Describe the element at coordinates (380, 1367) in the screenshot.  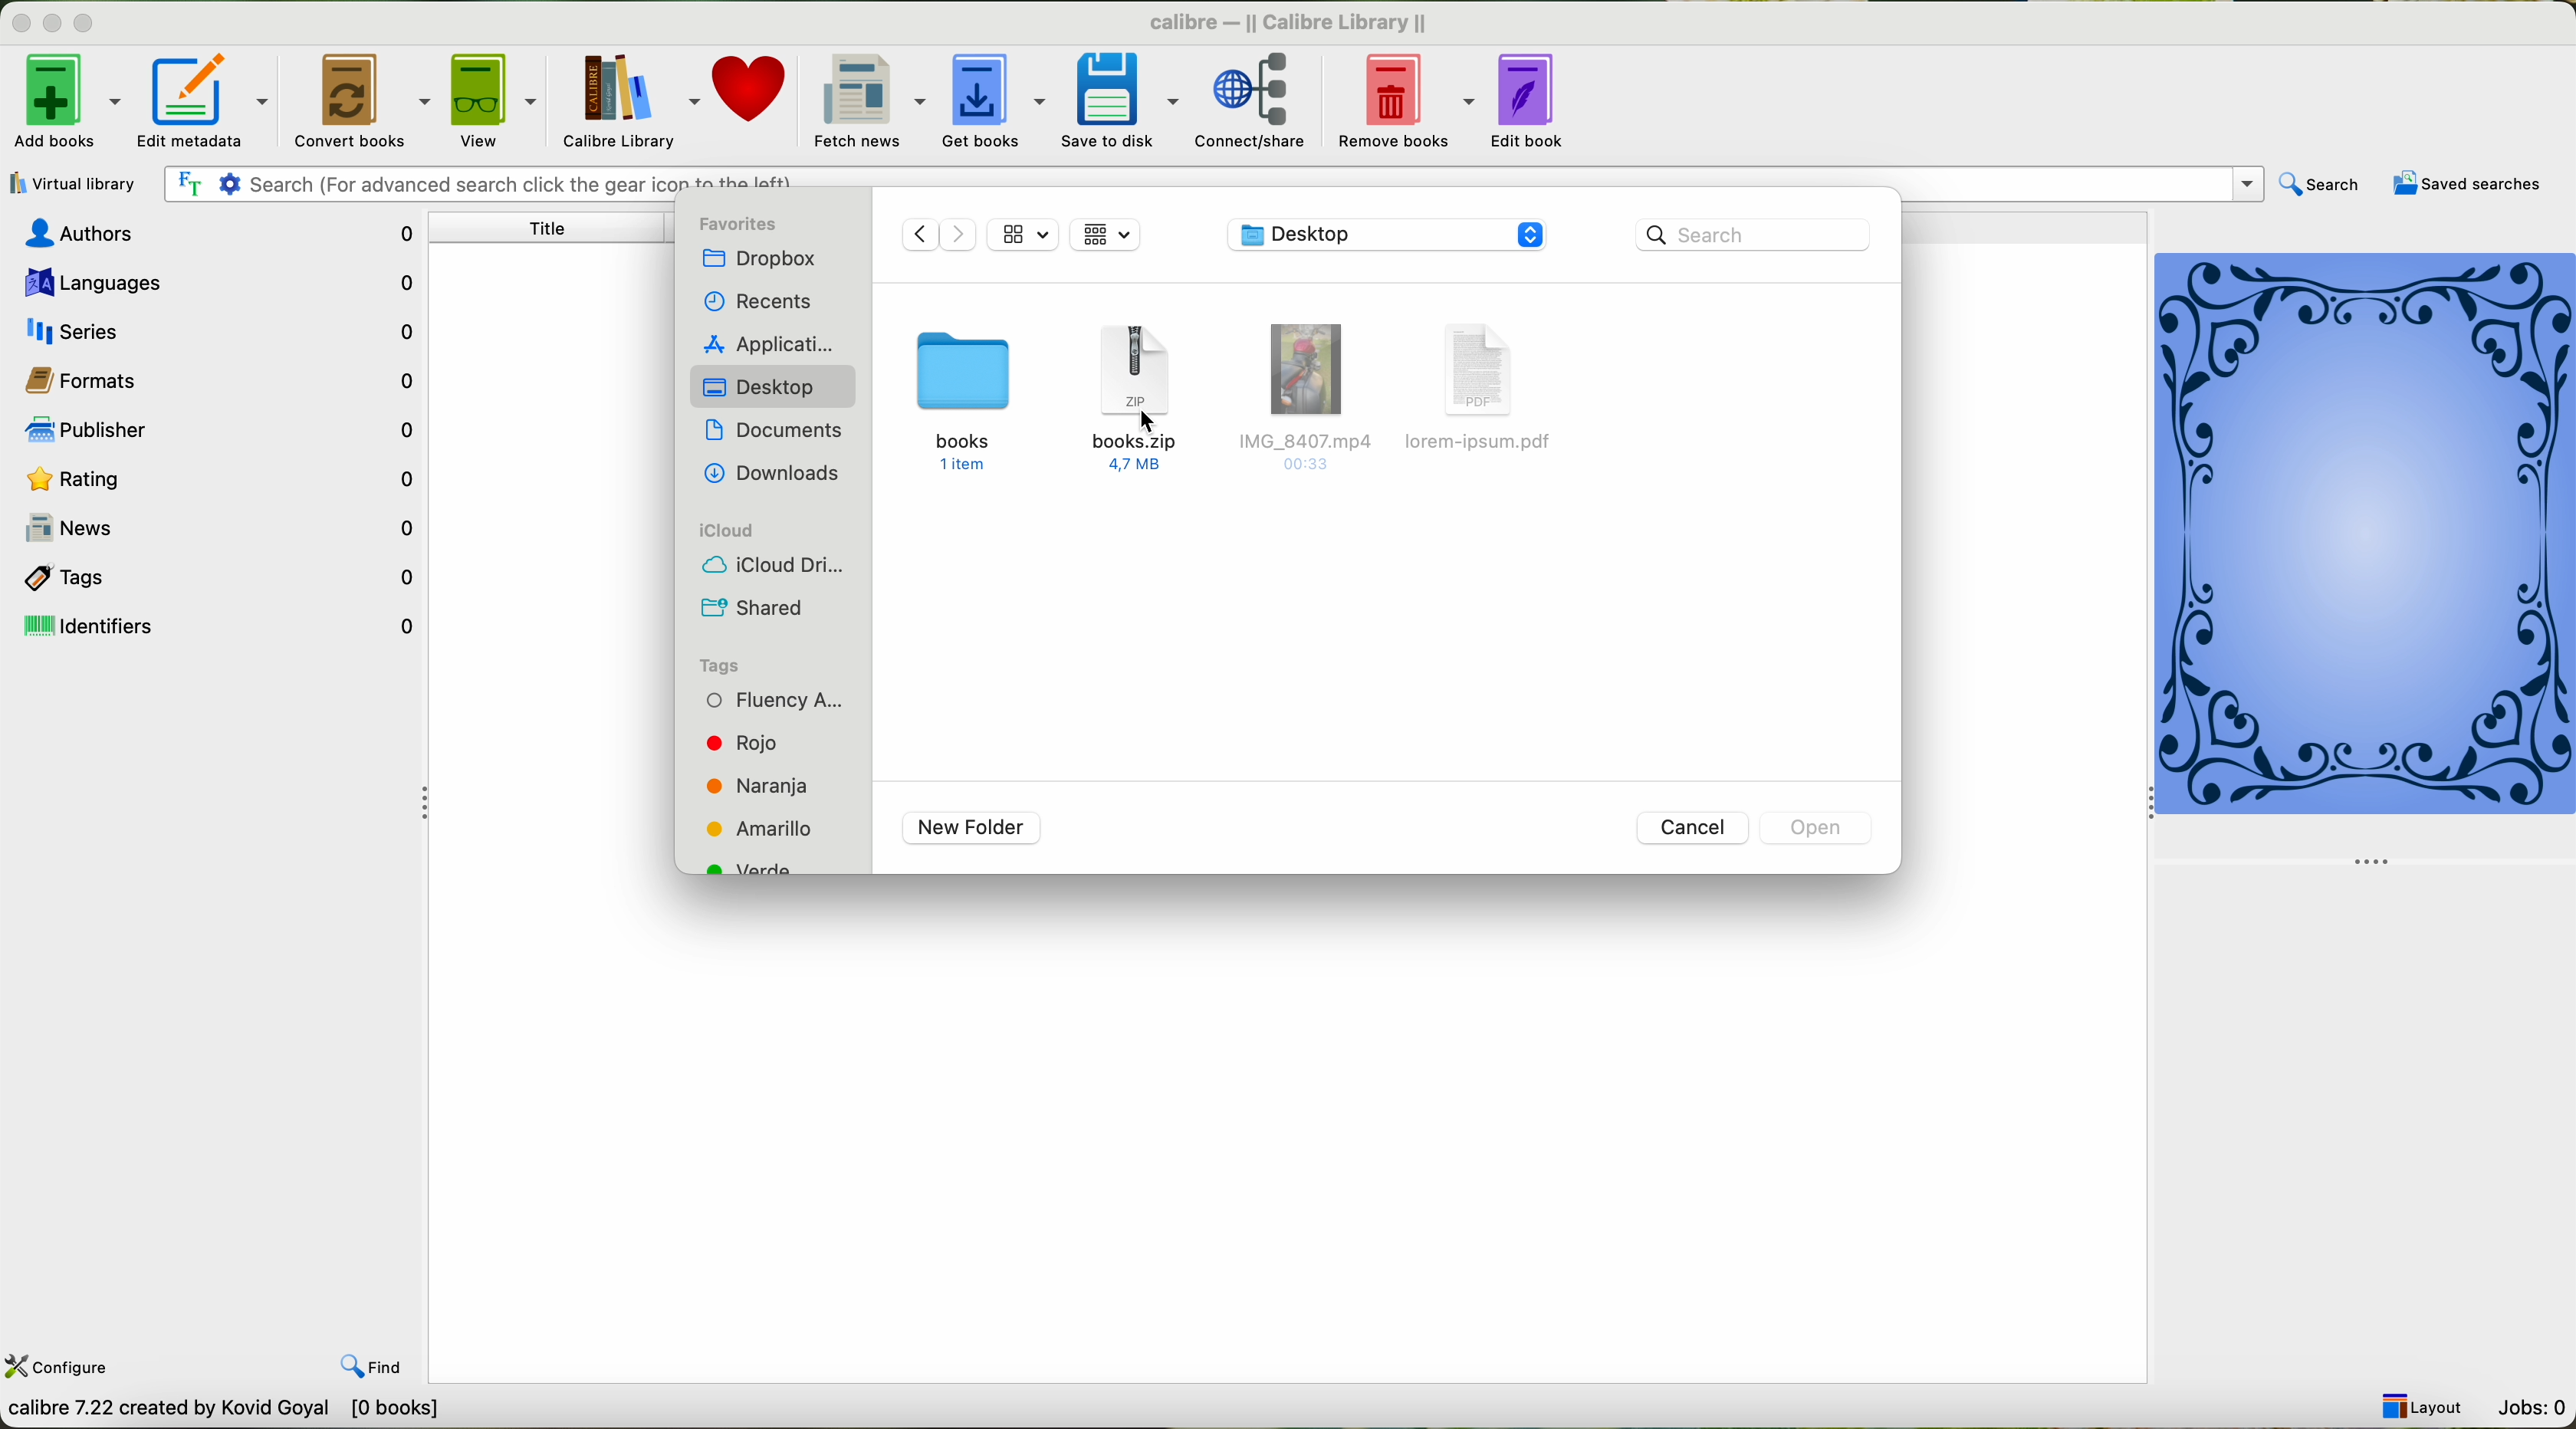
I see `find` at that location.